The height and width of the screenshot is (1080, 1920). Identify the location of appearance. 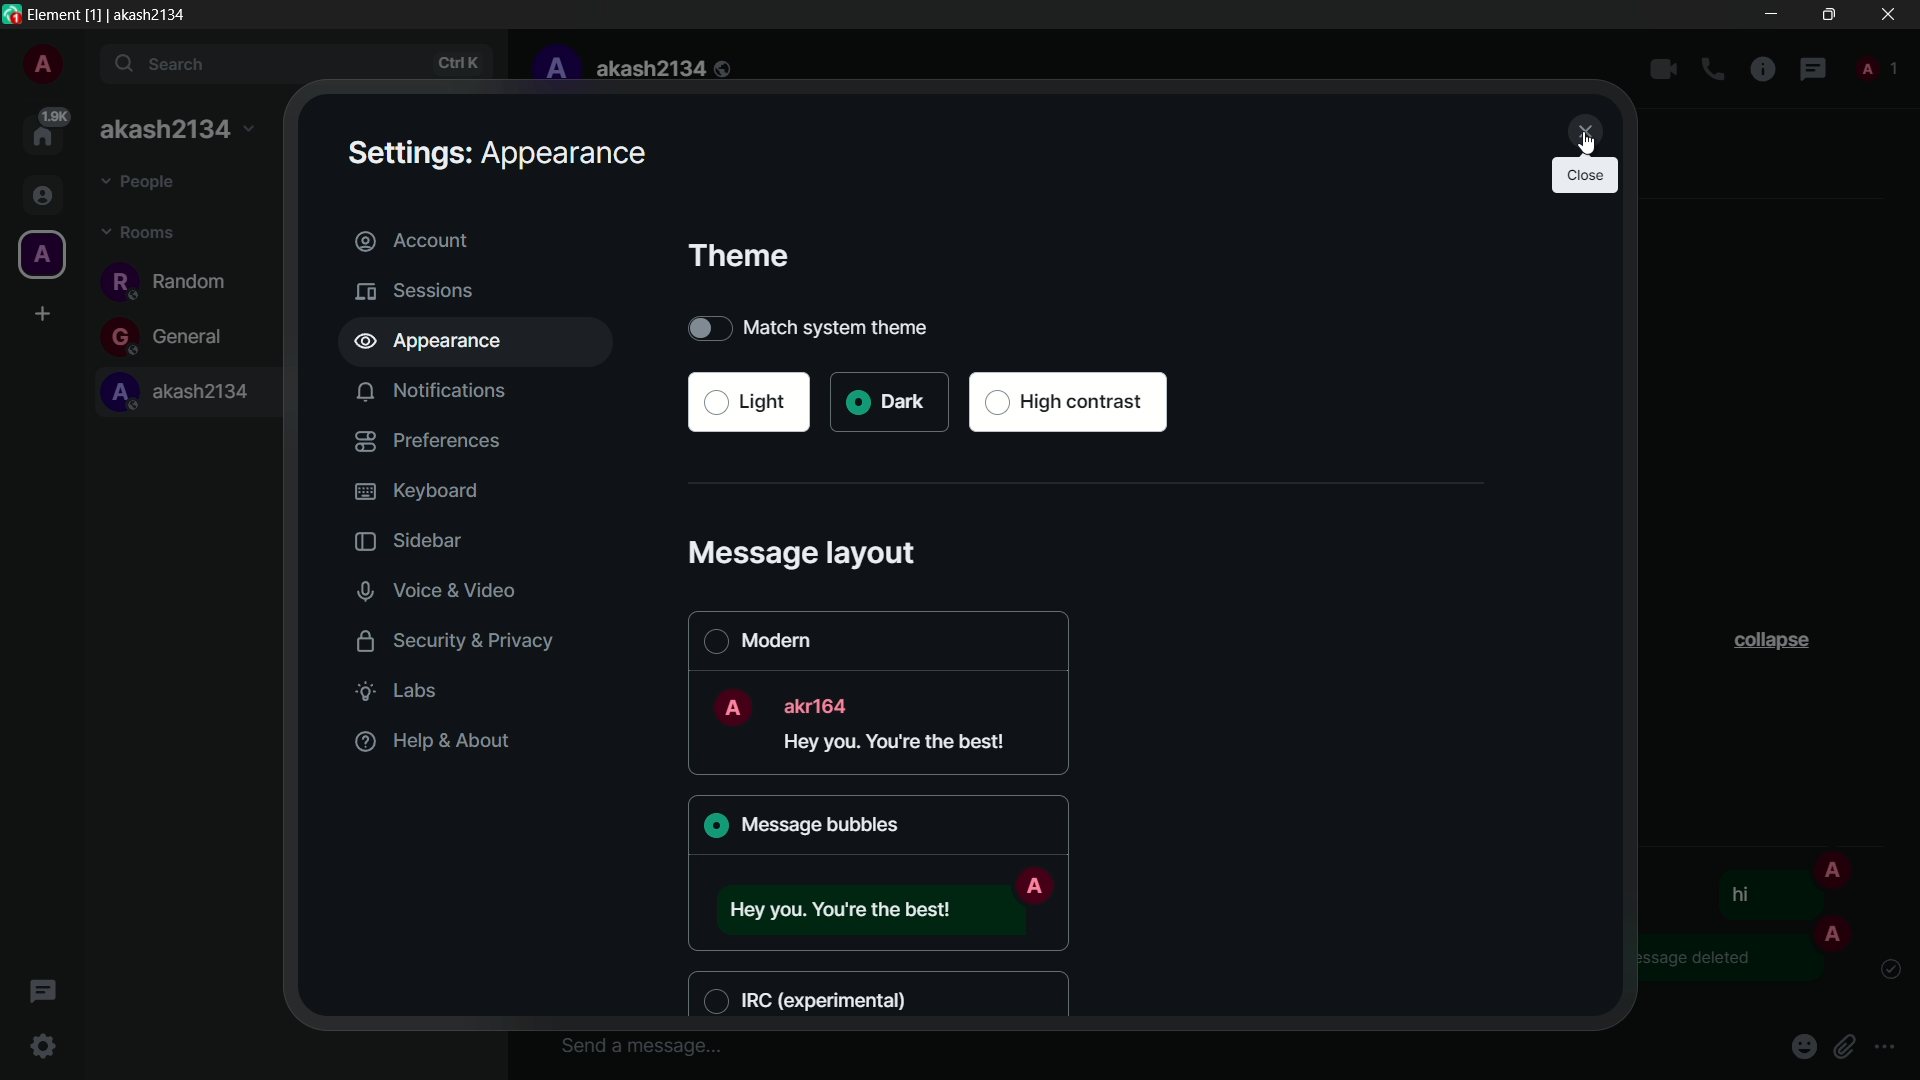
(482, 343).